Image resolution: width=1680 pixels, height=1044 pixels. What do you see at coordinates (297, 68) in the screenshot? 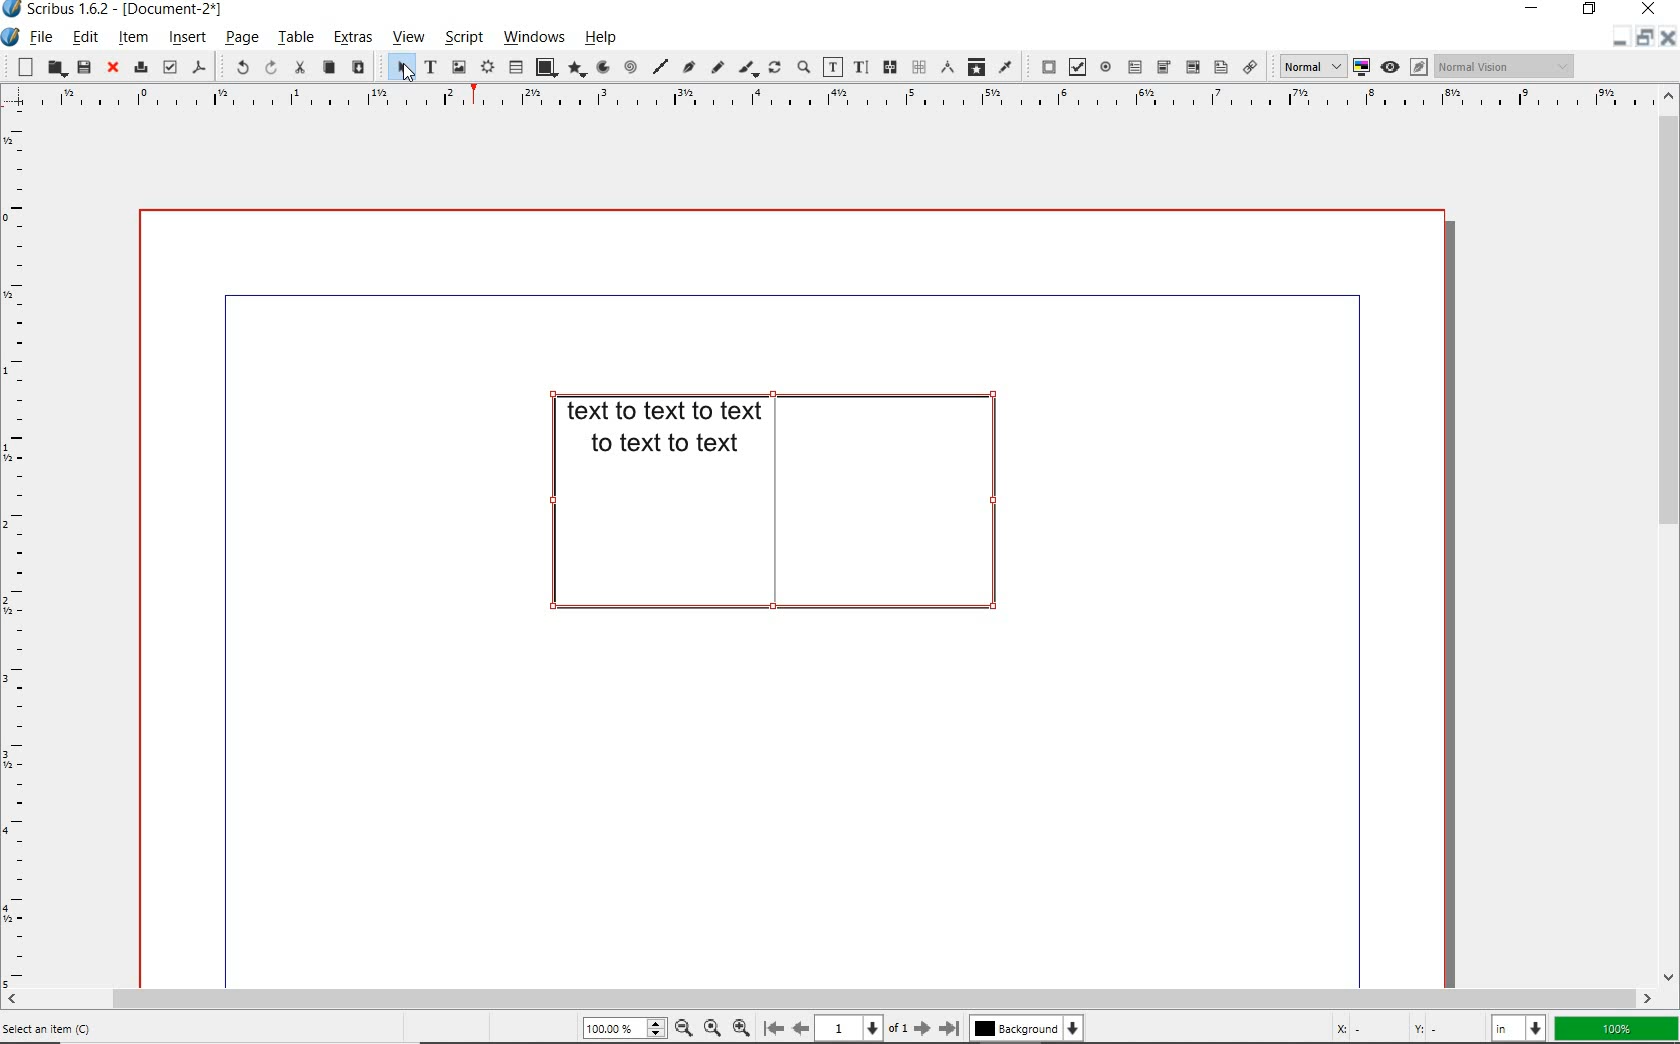
I see `cut` at bounding box center [297, 68].